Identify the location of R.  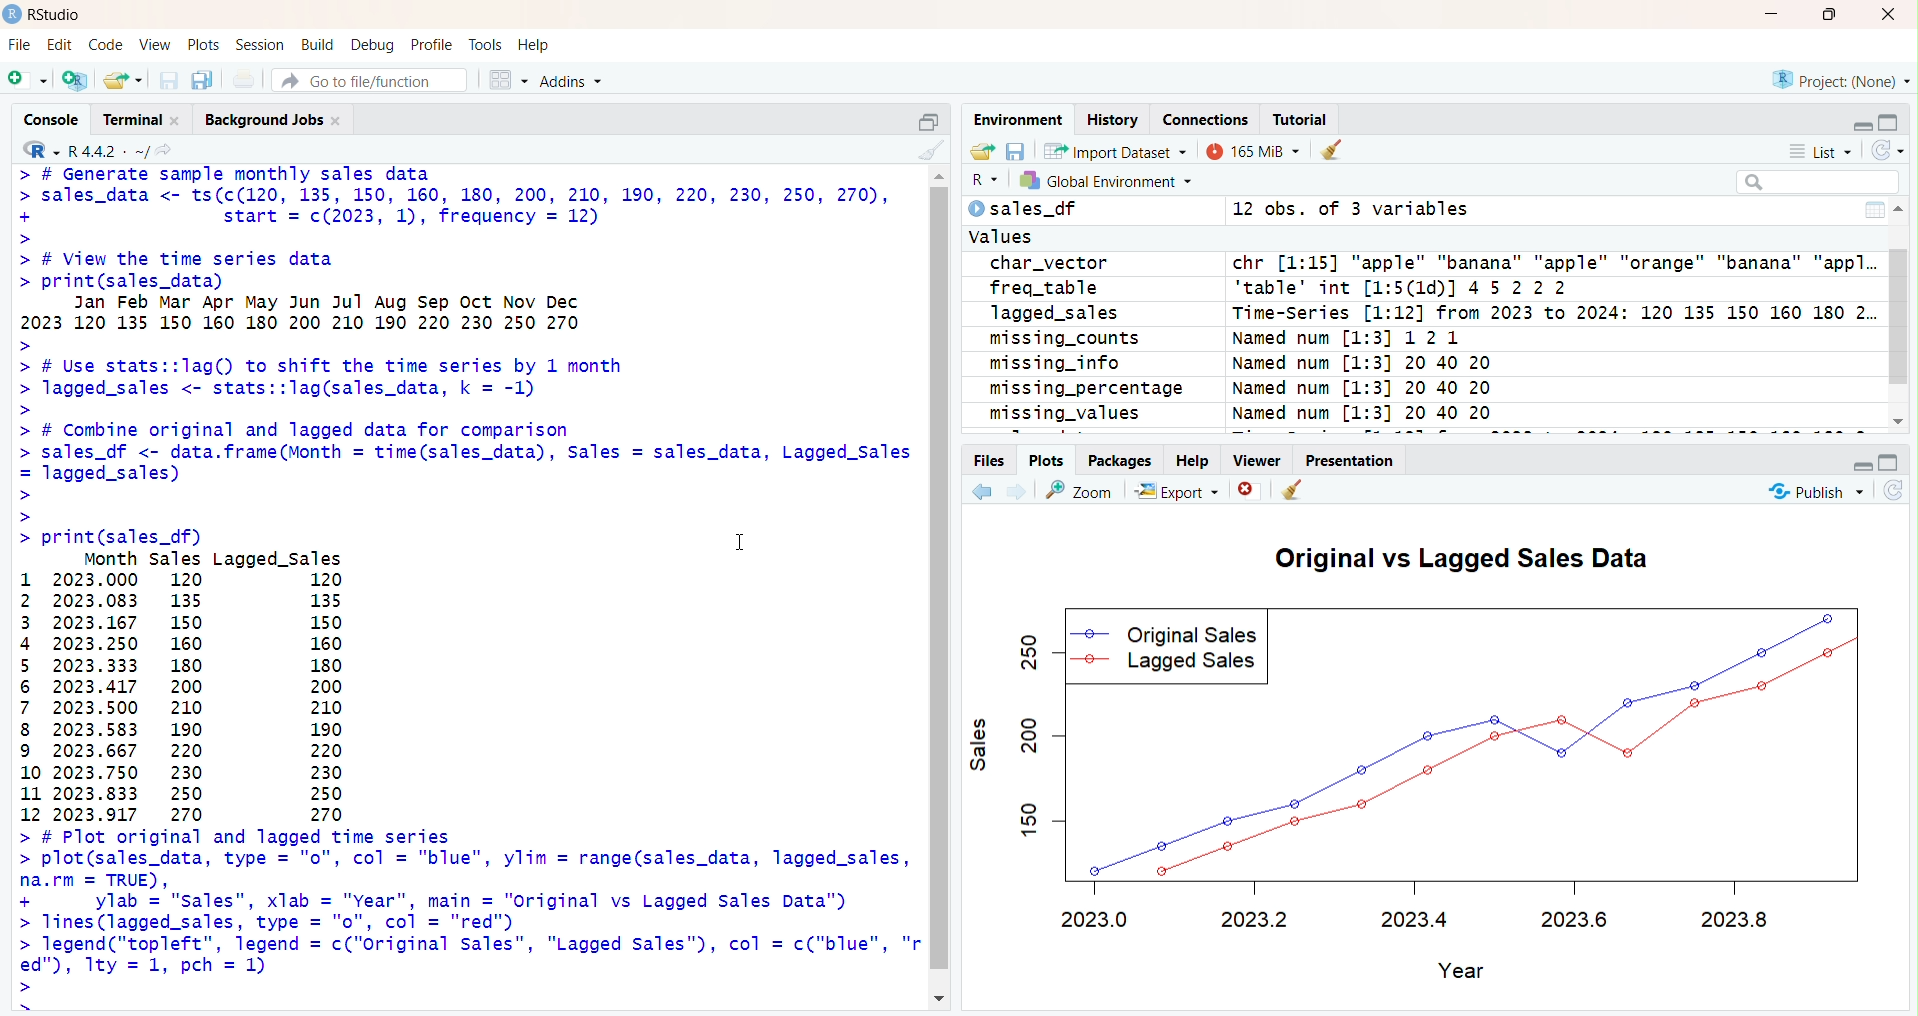
(986, 179).